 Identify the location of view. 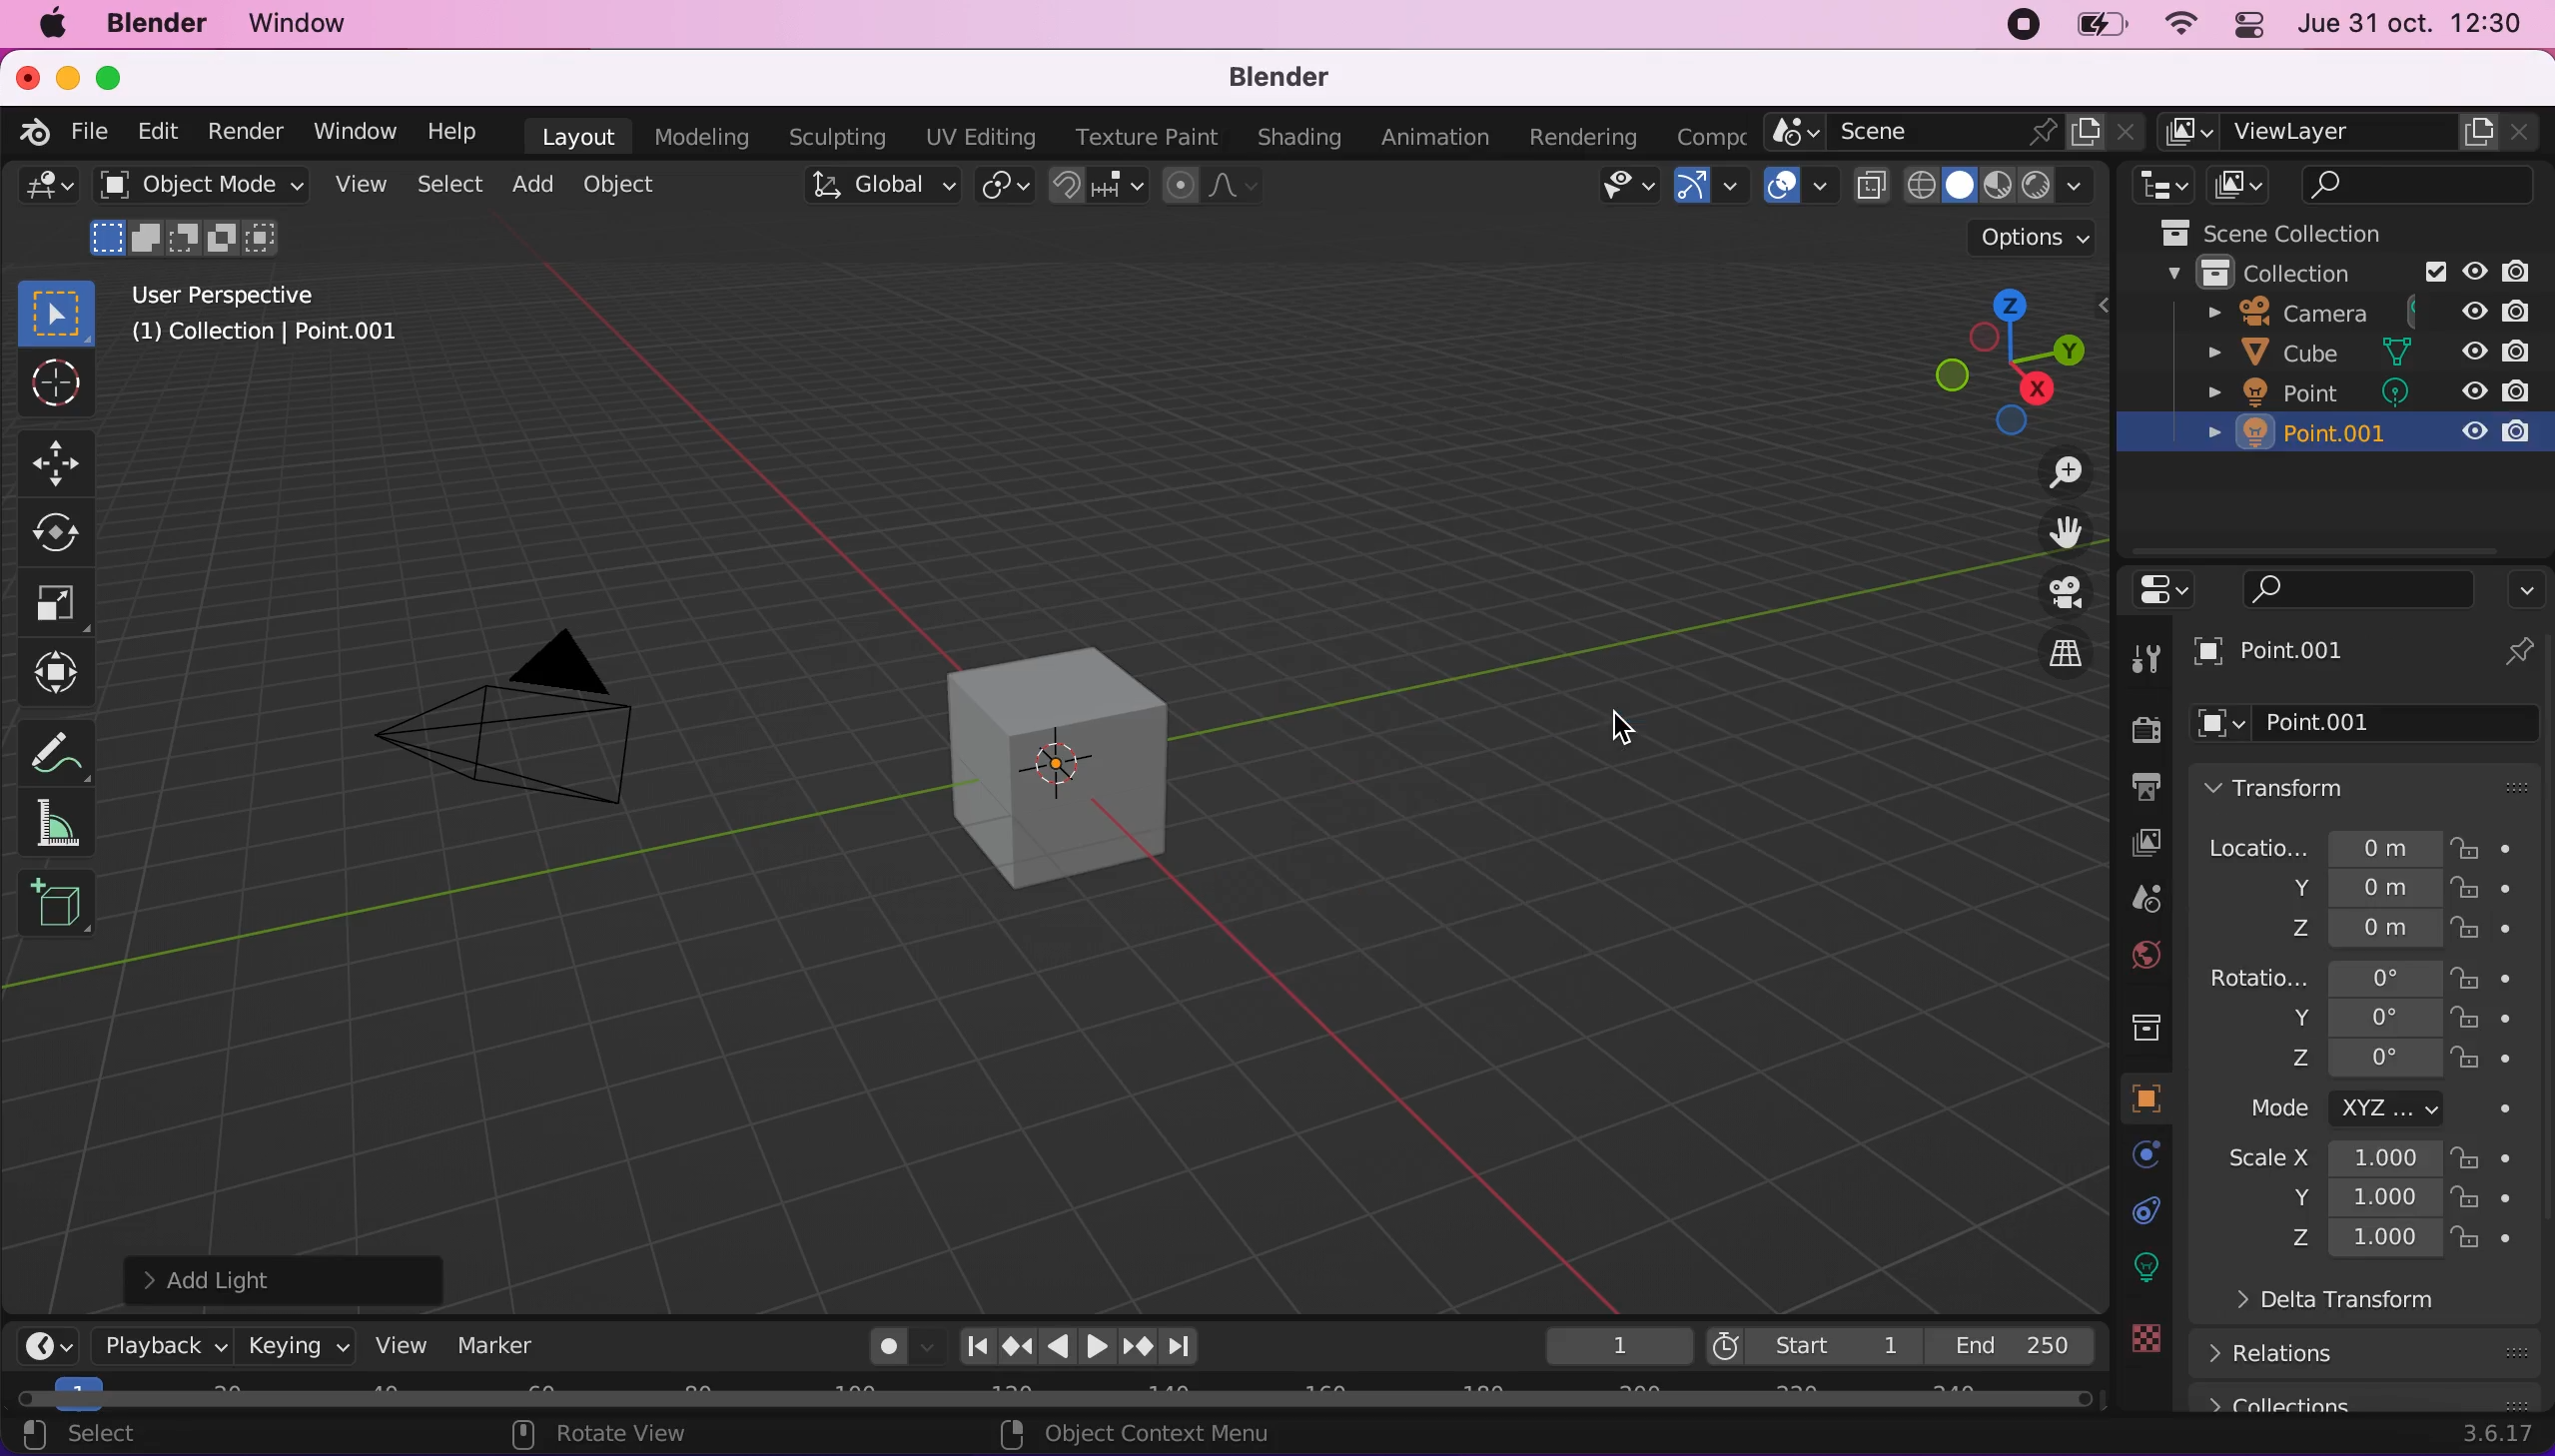
(399, 1345).